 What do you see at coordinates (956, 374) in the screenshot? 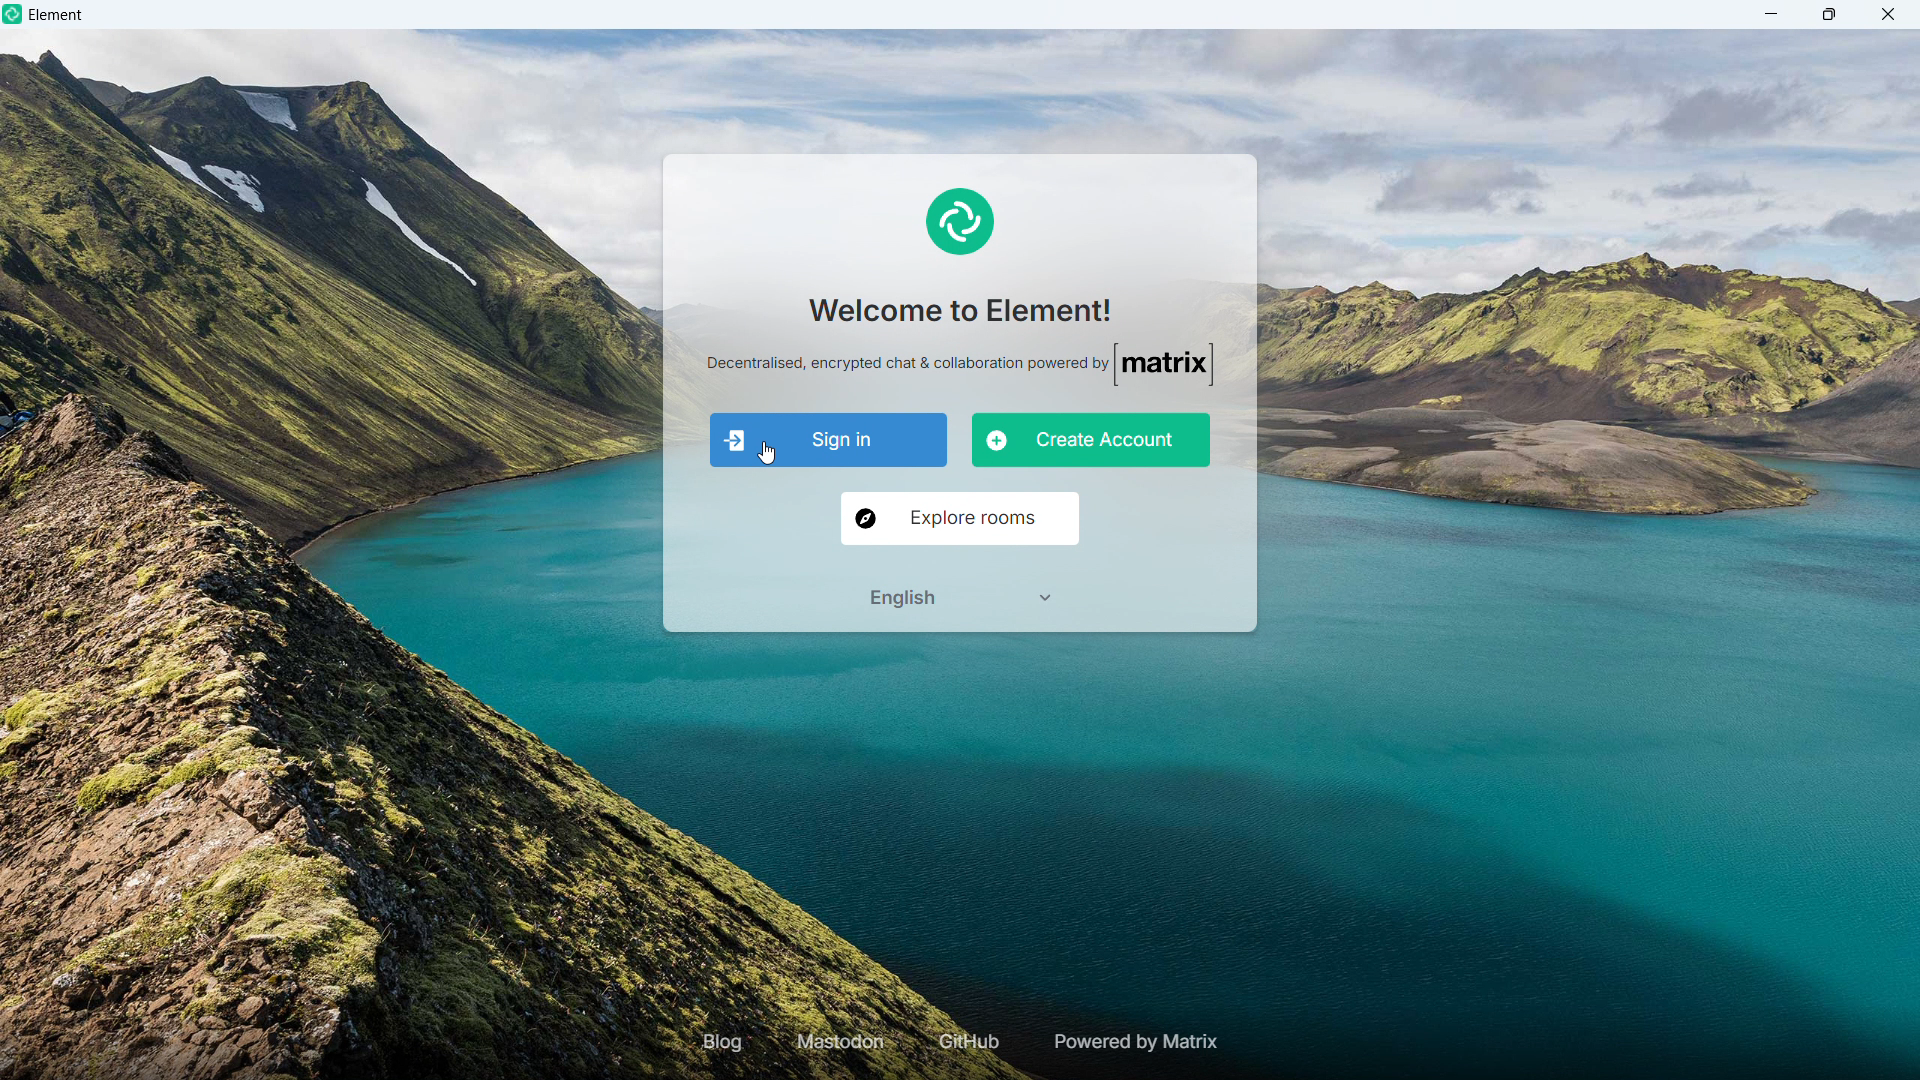
I see `decentralised, encrypted chat amd collaboration powered by matrix` at bounding box center [956, 374].